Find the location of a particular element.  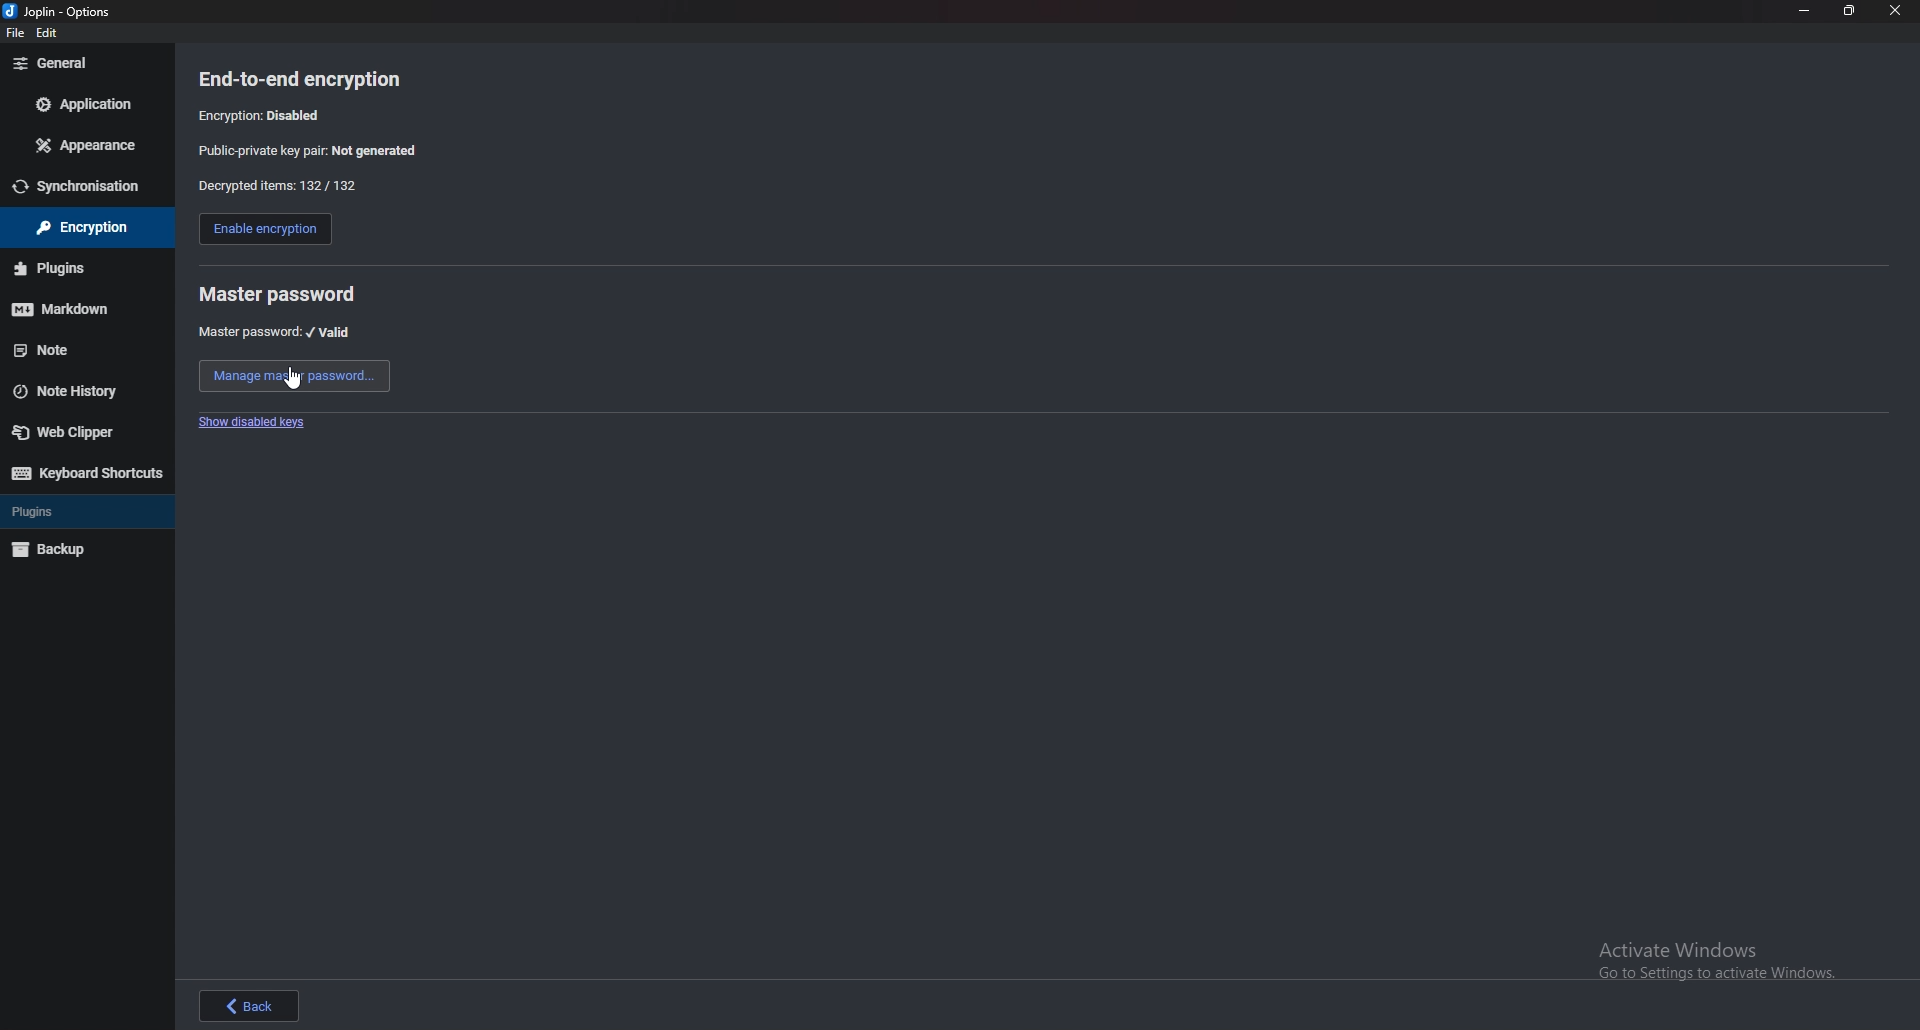

encryption is located at coordinates (76, 228).